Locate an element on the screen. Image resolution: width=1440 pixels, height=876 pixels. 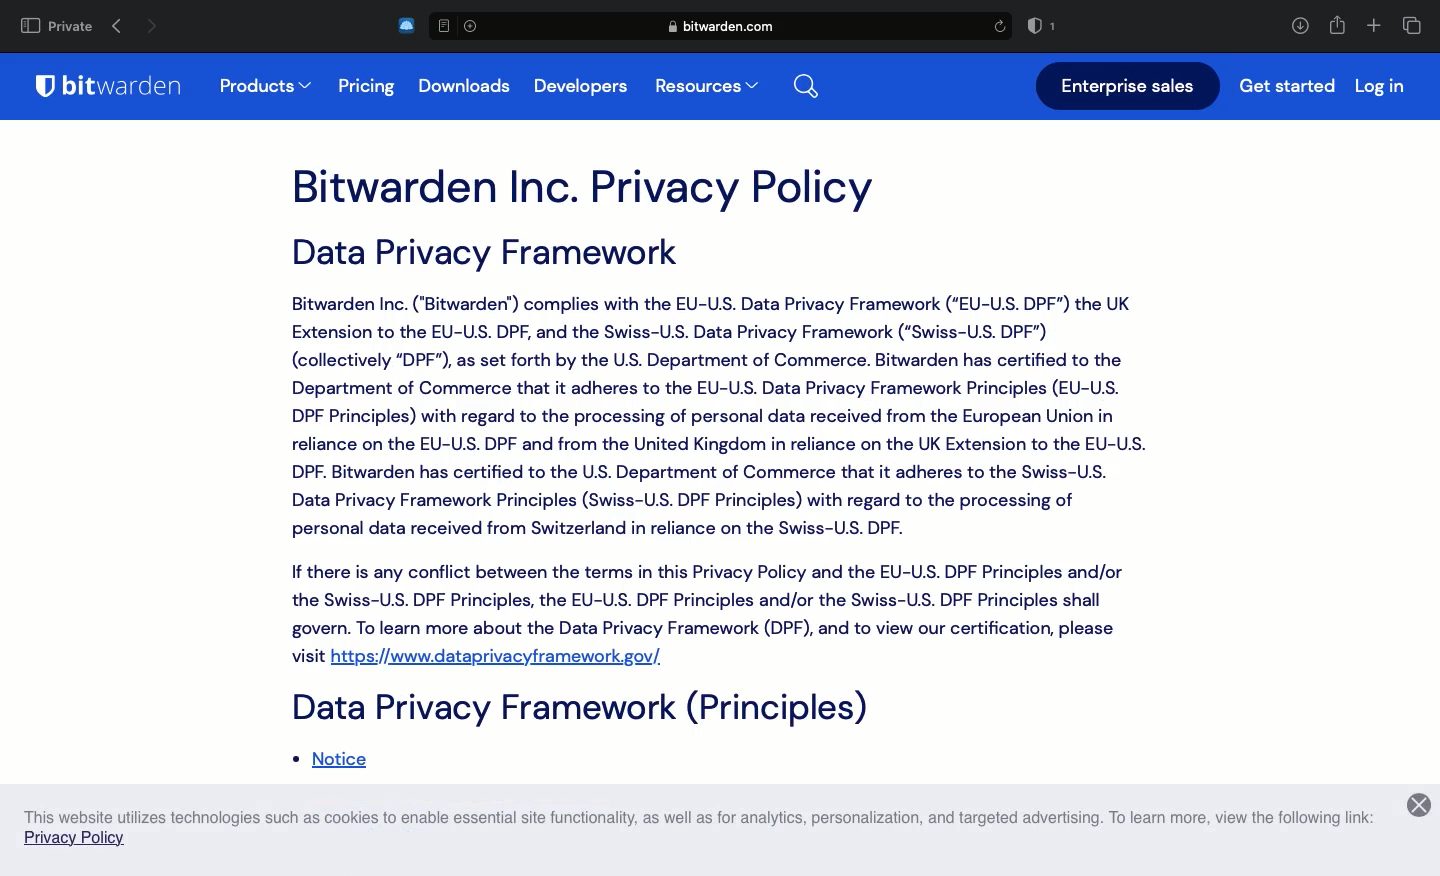
private is located at coordinates (55, 25).